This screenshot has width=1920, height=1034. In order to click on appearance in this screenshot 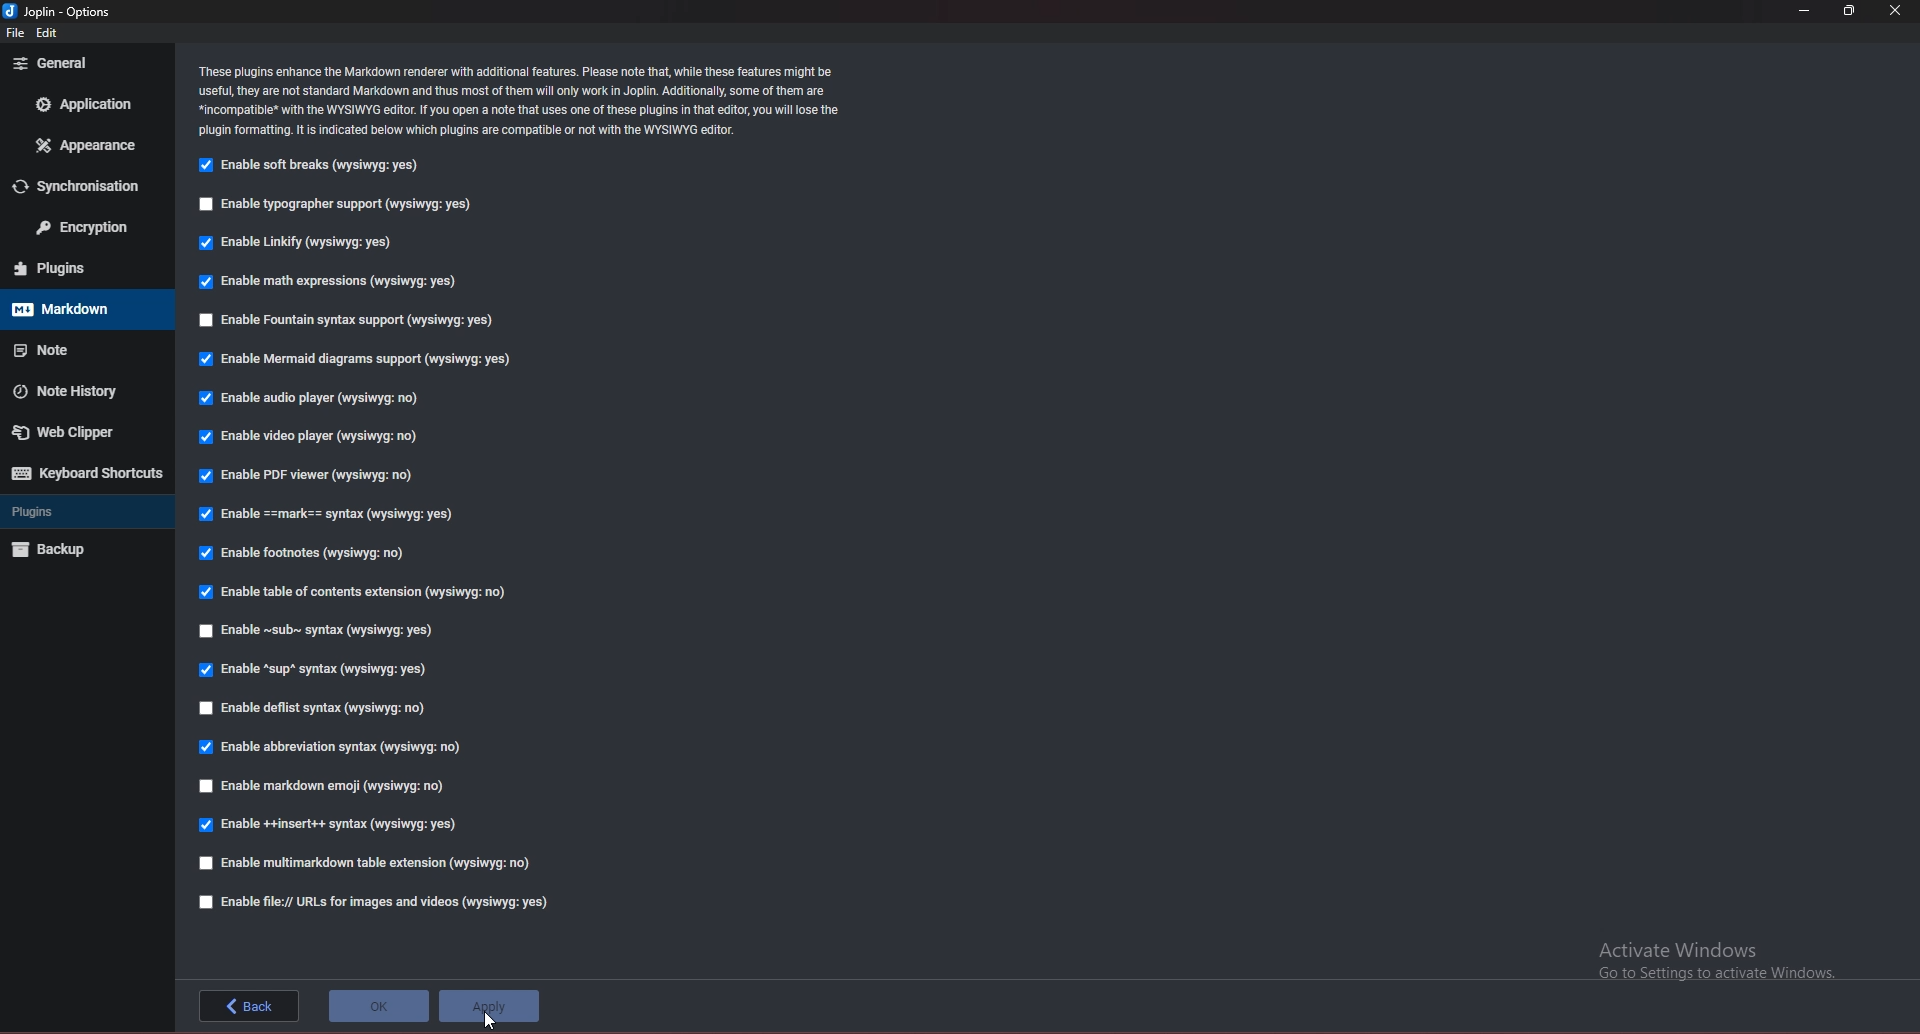, I will do `click(86, 144)`.